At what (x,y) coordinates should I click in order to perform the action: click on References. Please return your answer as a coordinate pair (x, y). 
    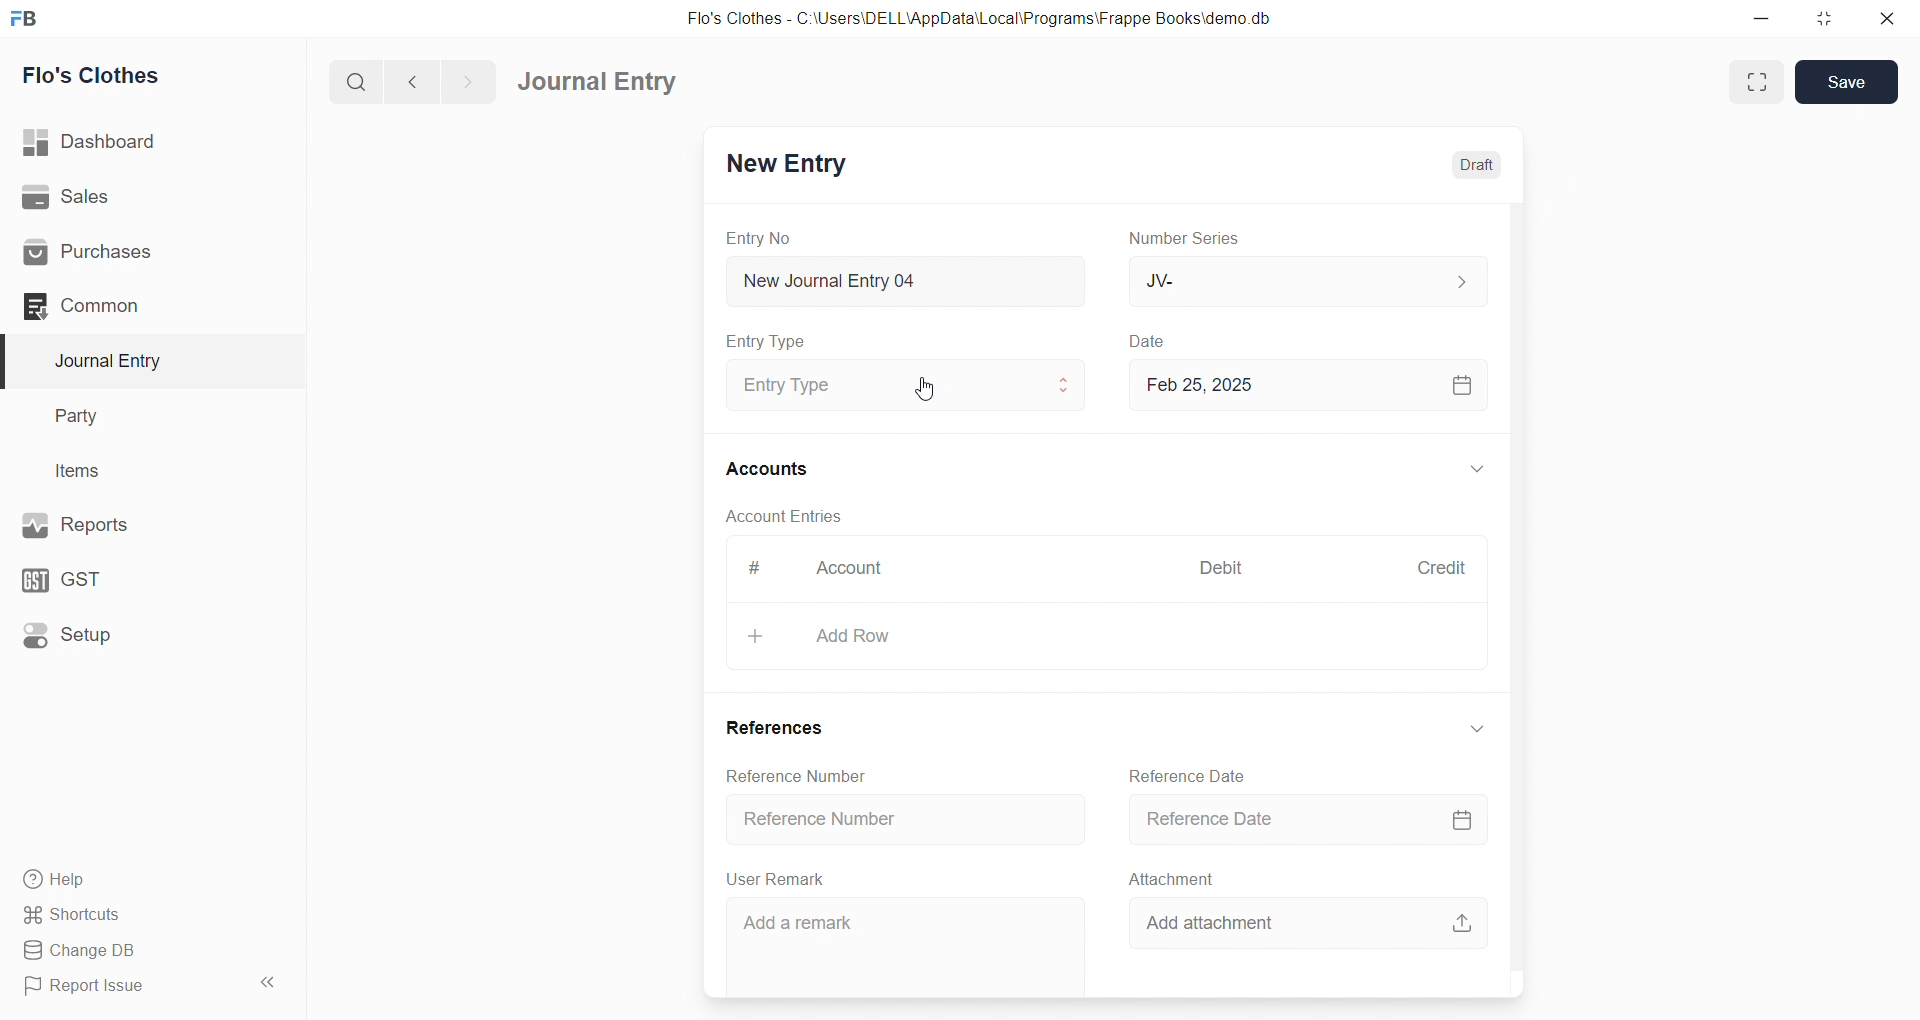
    Looking at the image, I should click on (780, 729).